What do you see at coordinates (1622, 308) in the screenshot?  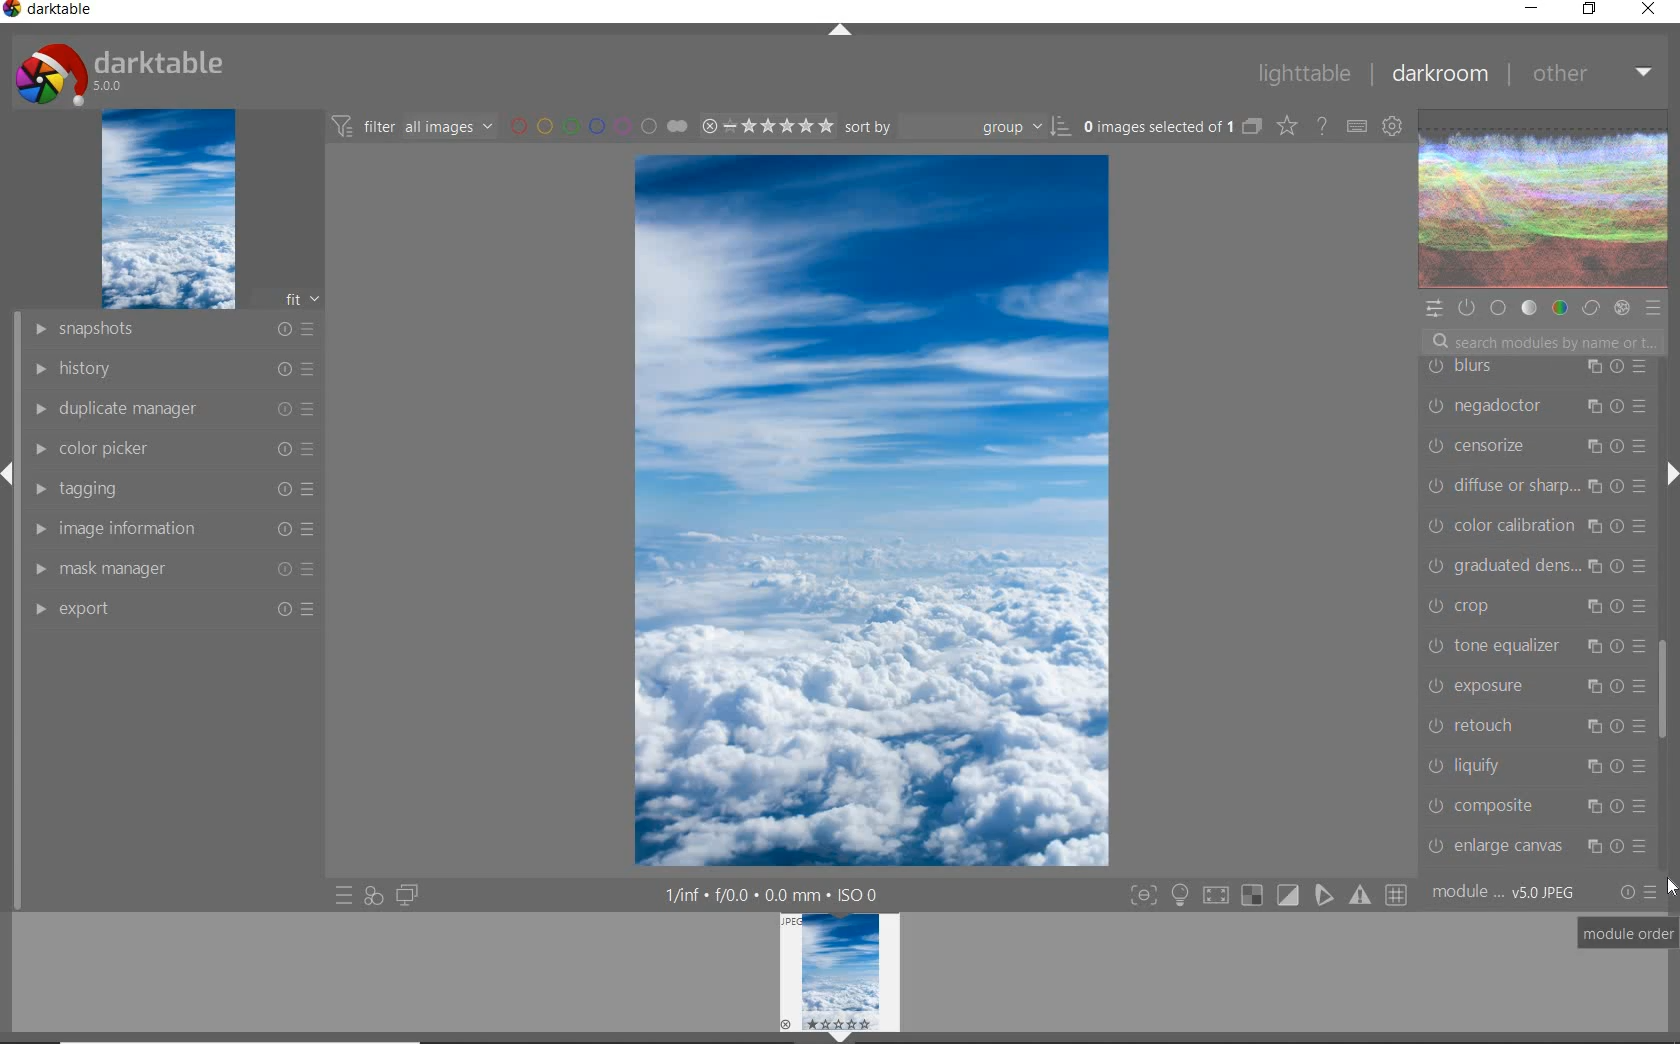 I see `EFFECT` at bounding box center [1622, 308].